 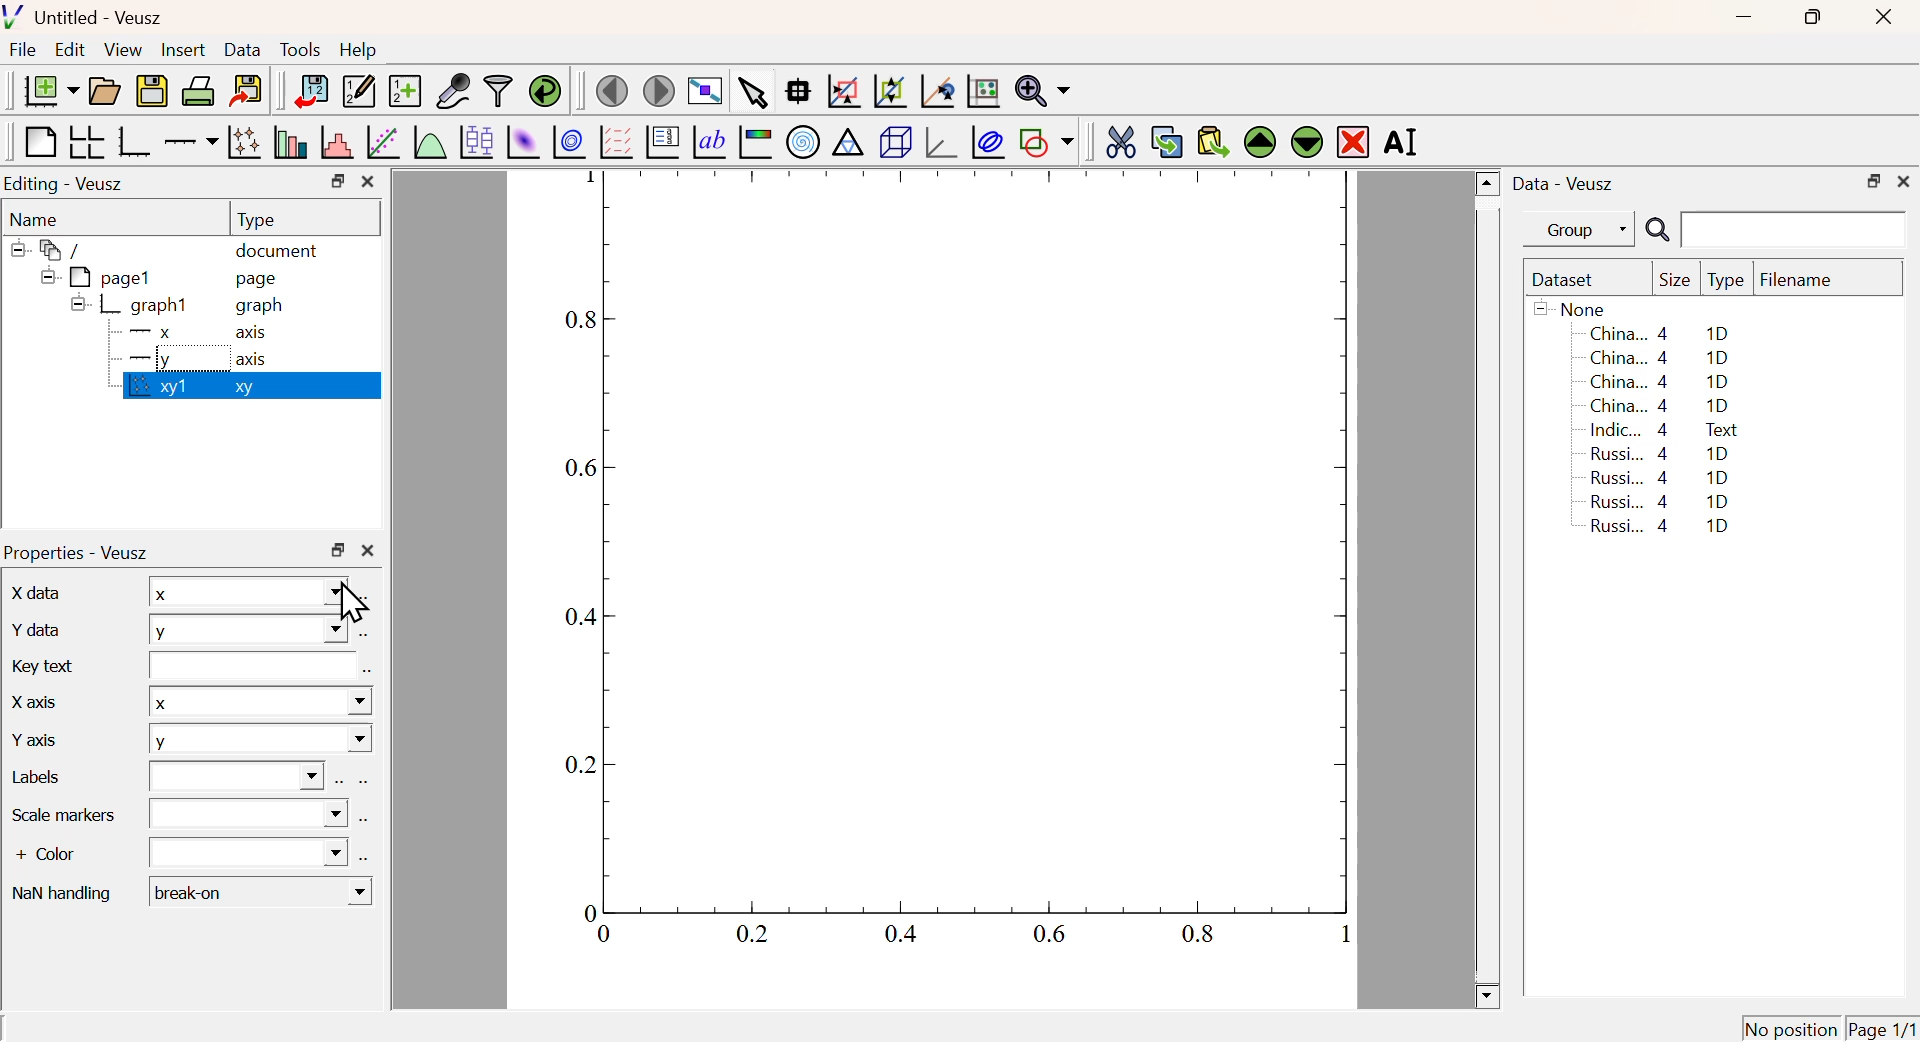 I want to click on Histogram of a dataset, so click(x=337, y=143).